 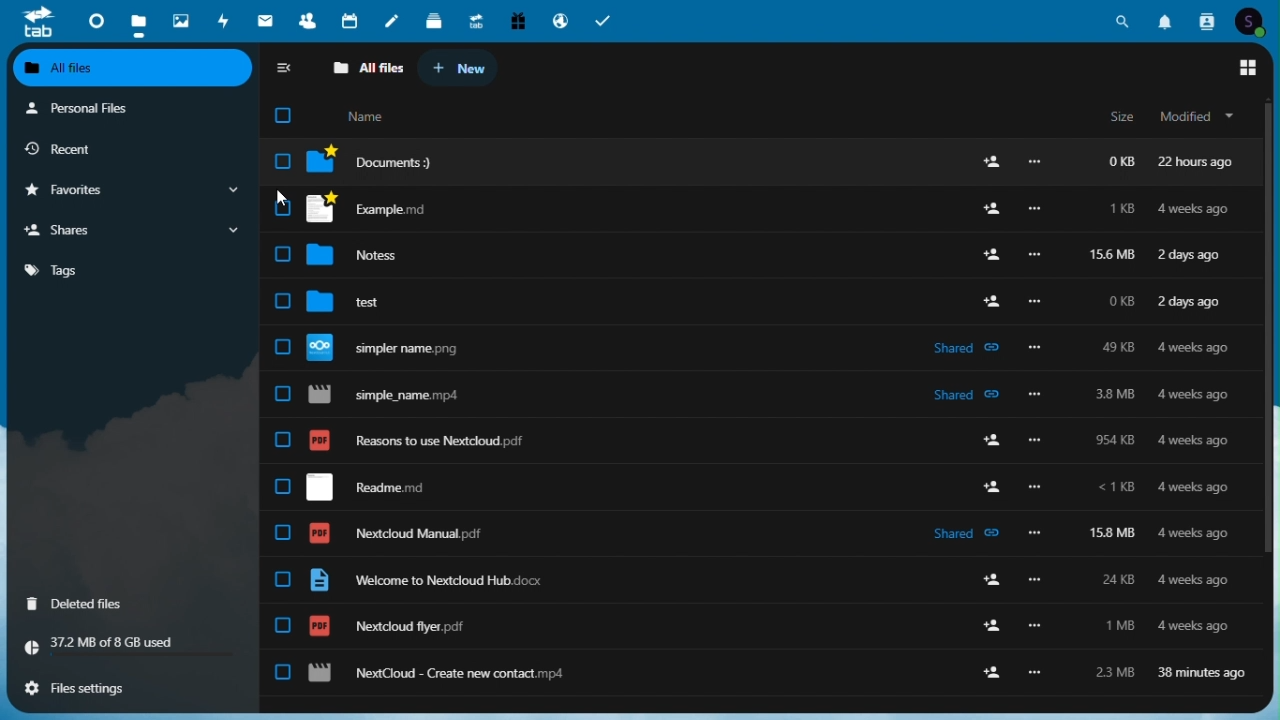 I want to click on more options, so click(x=1034, y=257).